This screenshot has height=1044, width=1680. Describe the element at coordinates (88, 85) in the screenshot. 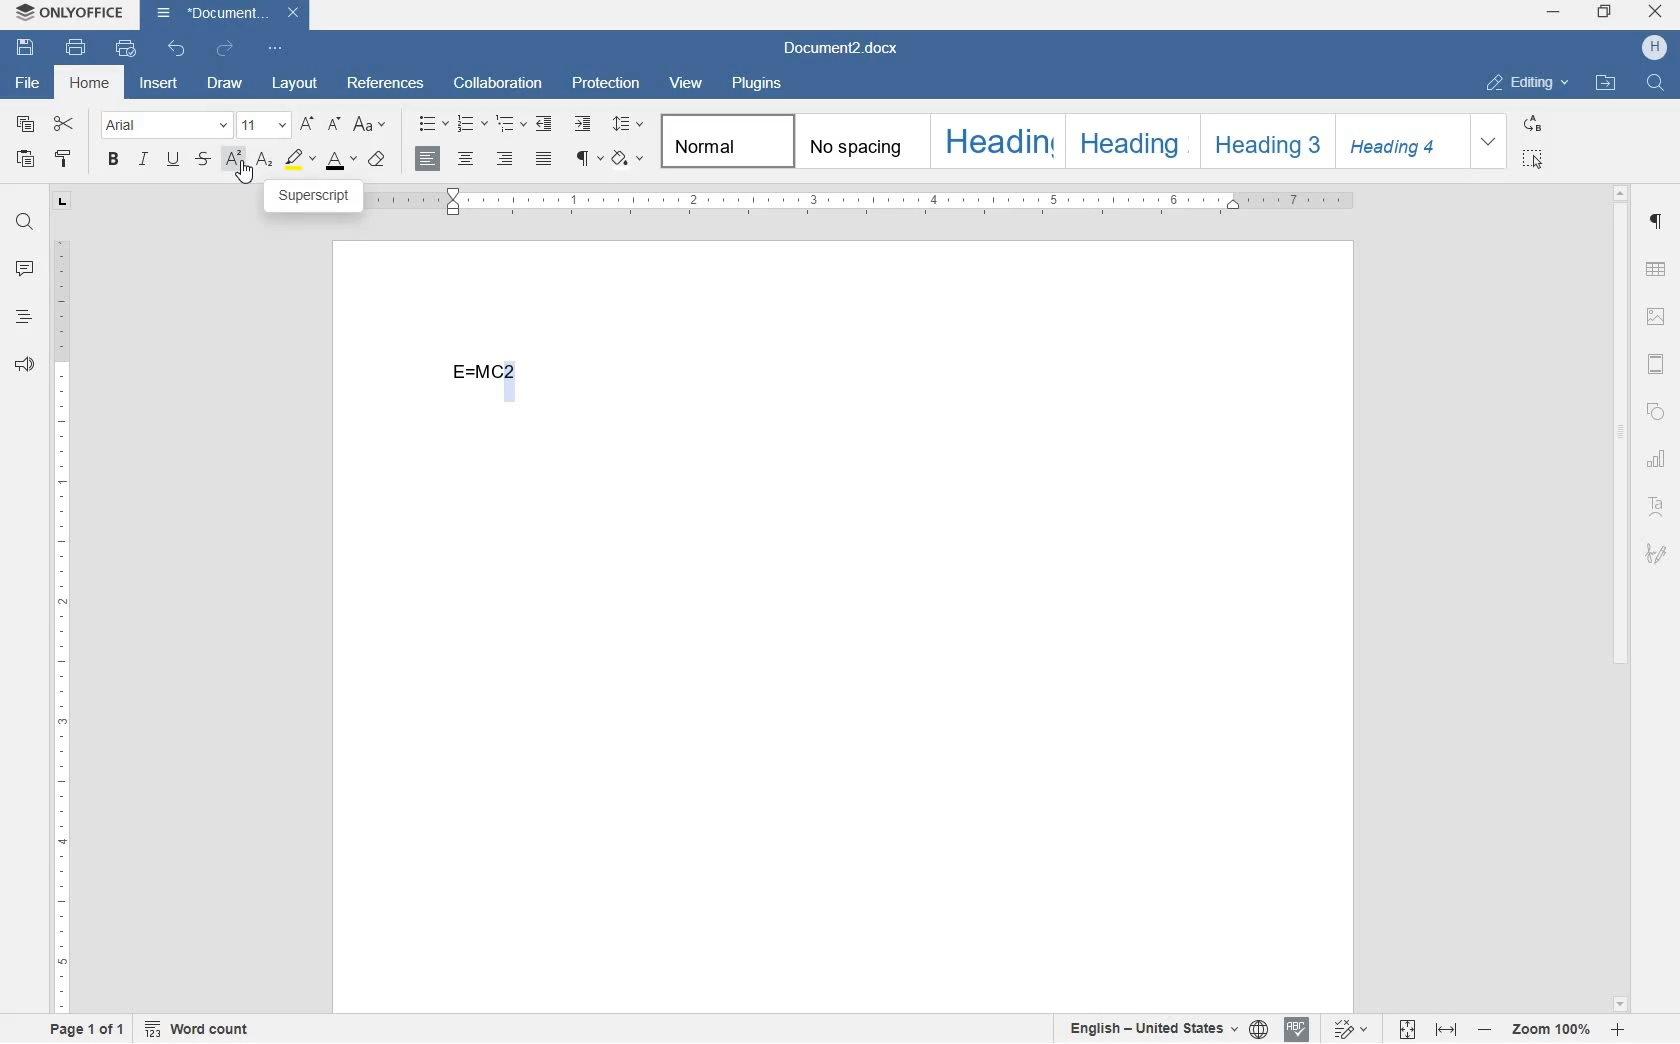

I see `home` at that location.